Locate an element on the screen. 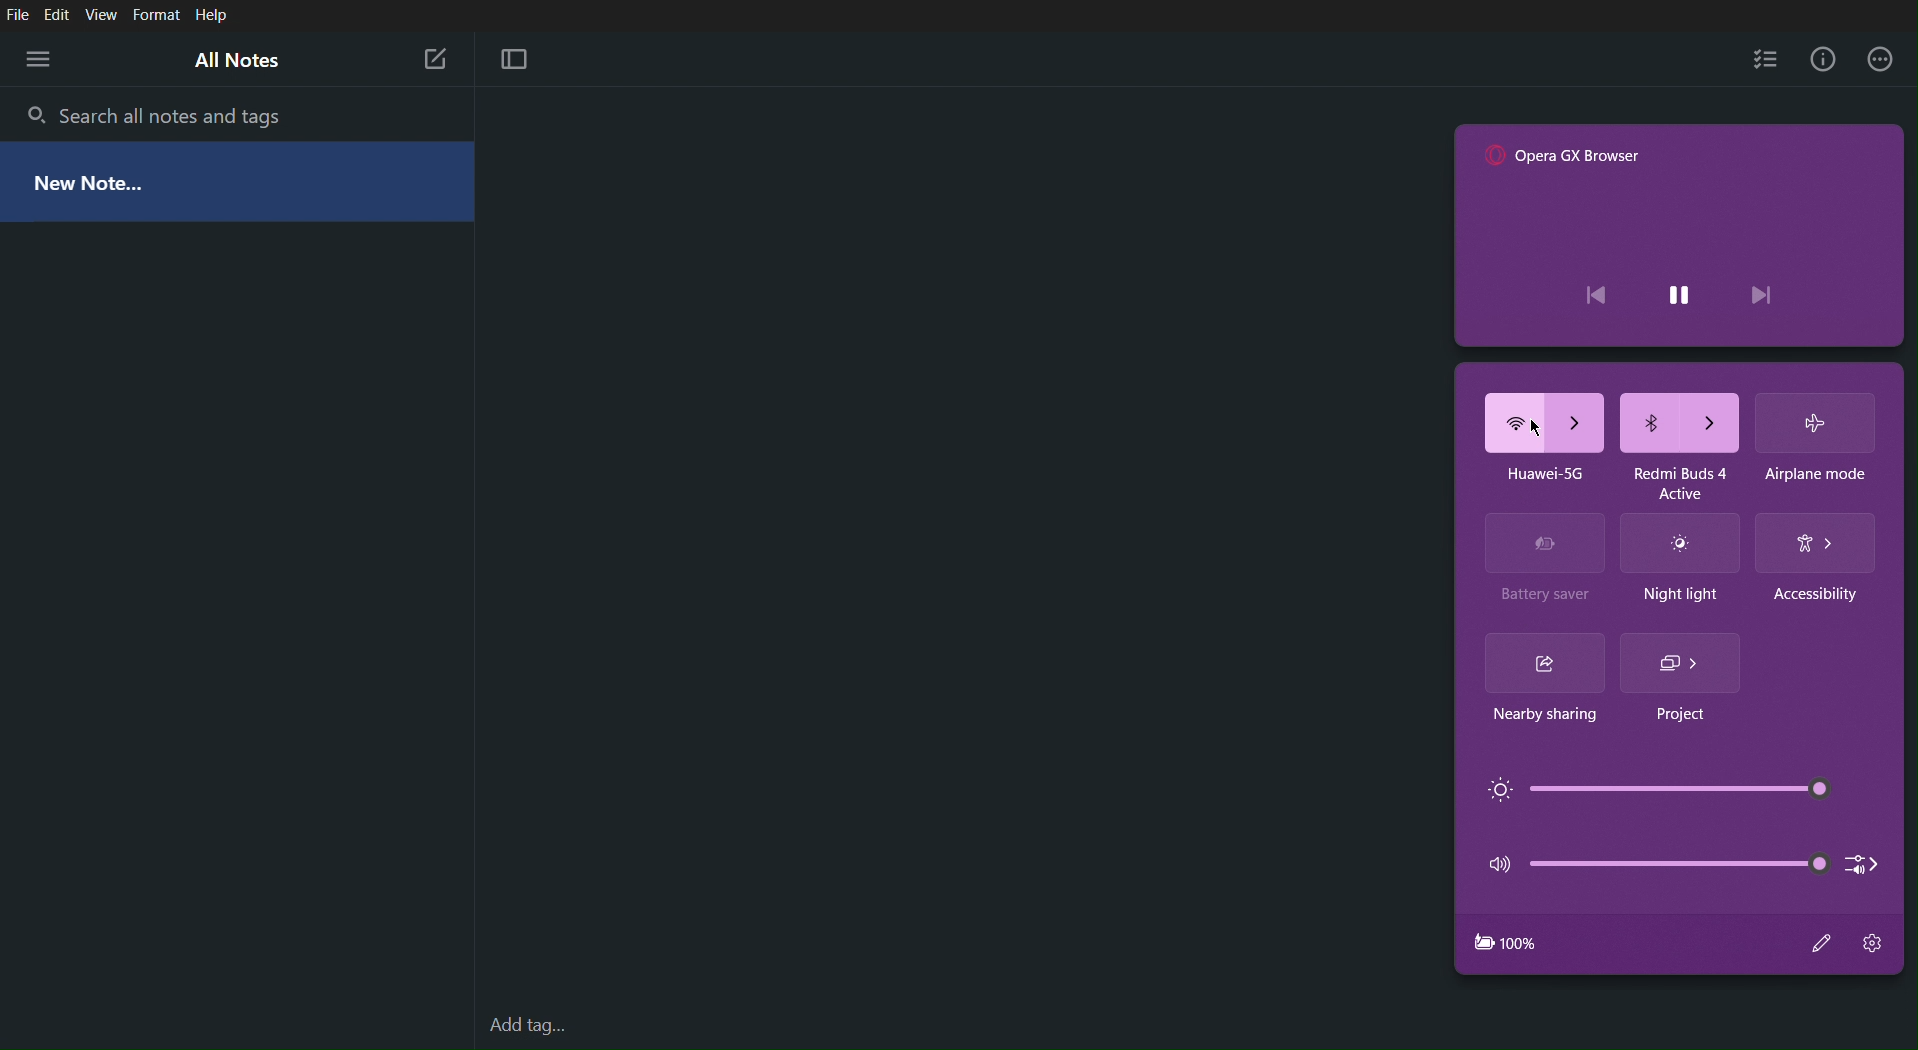  More is located at coordinates (1880, 60).